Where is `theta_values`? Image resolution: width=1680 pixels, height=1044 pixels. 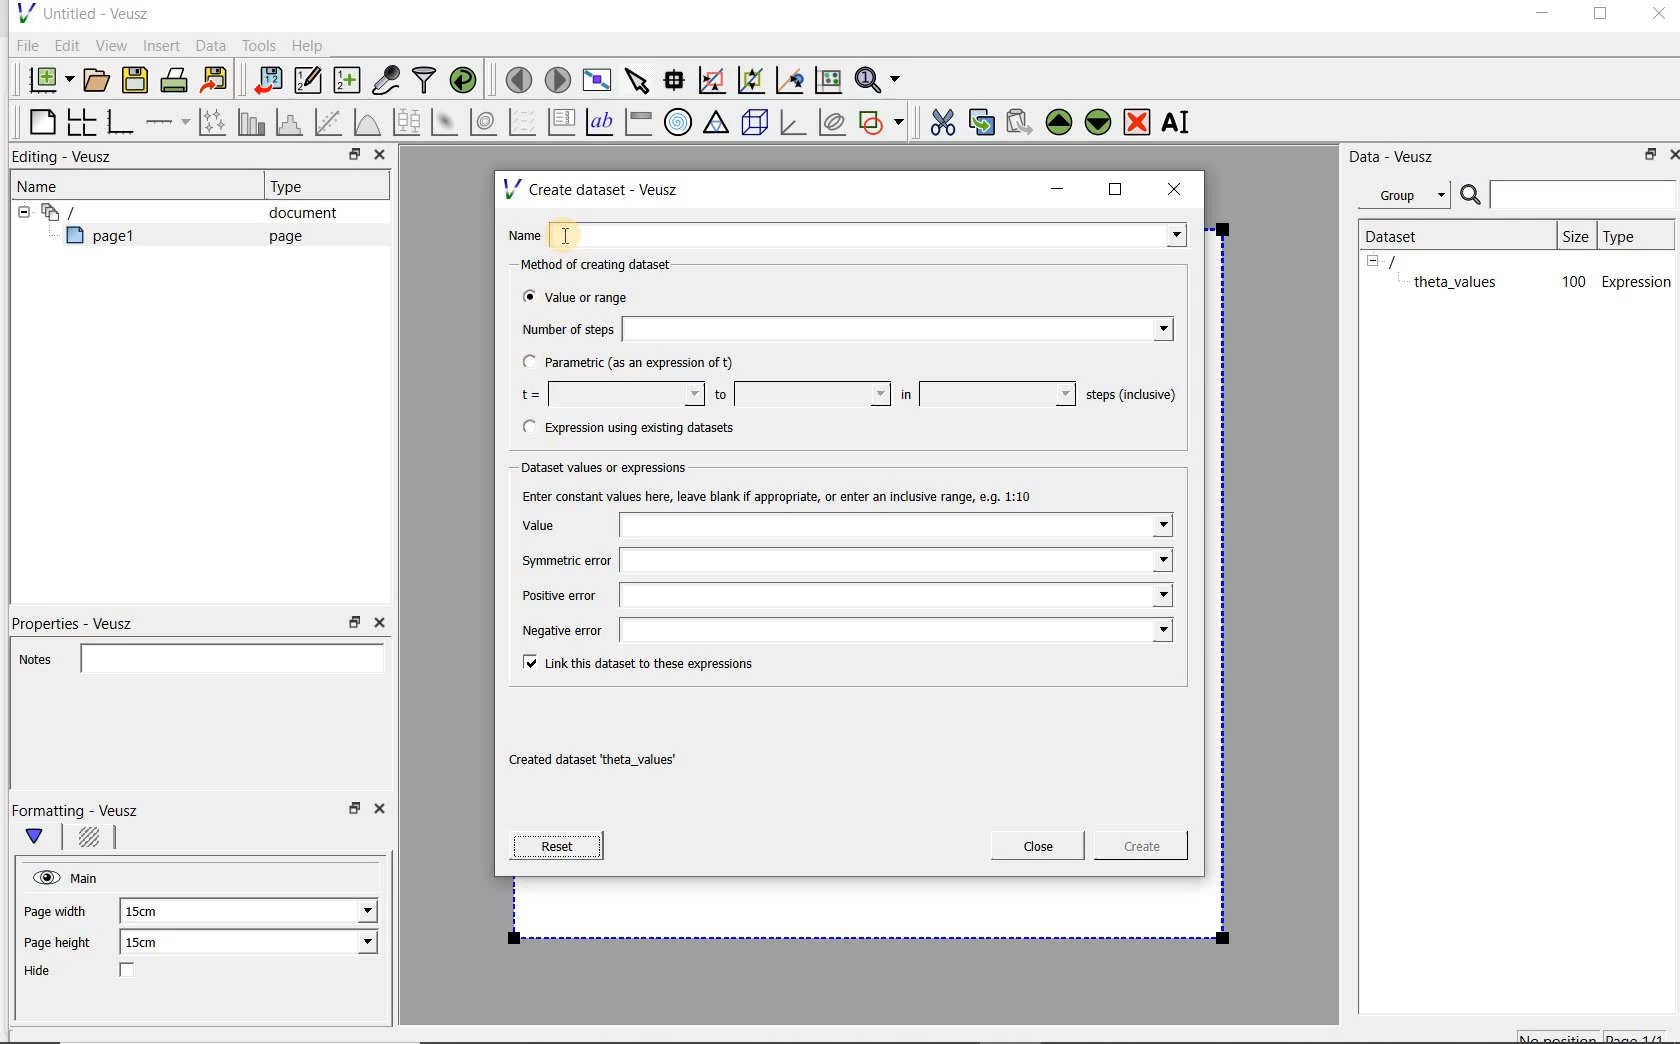 theta_values is located at coordinates (1458, 281).